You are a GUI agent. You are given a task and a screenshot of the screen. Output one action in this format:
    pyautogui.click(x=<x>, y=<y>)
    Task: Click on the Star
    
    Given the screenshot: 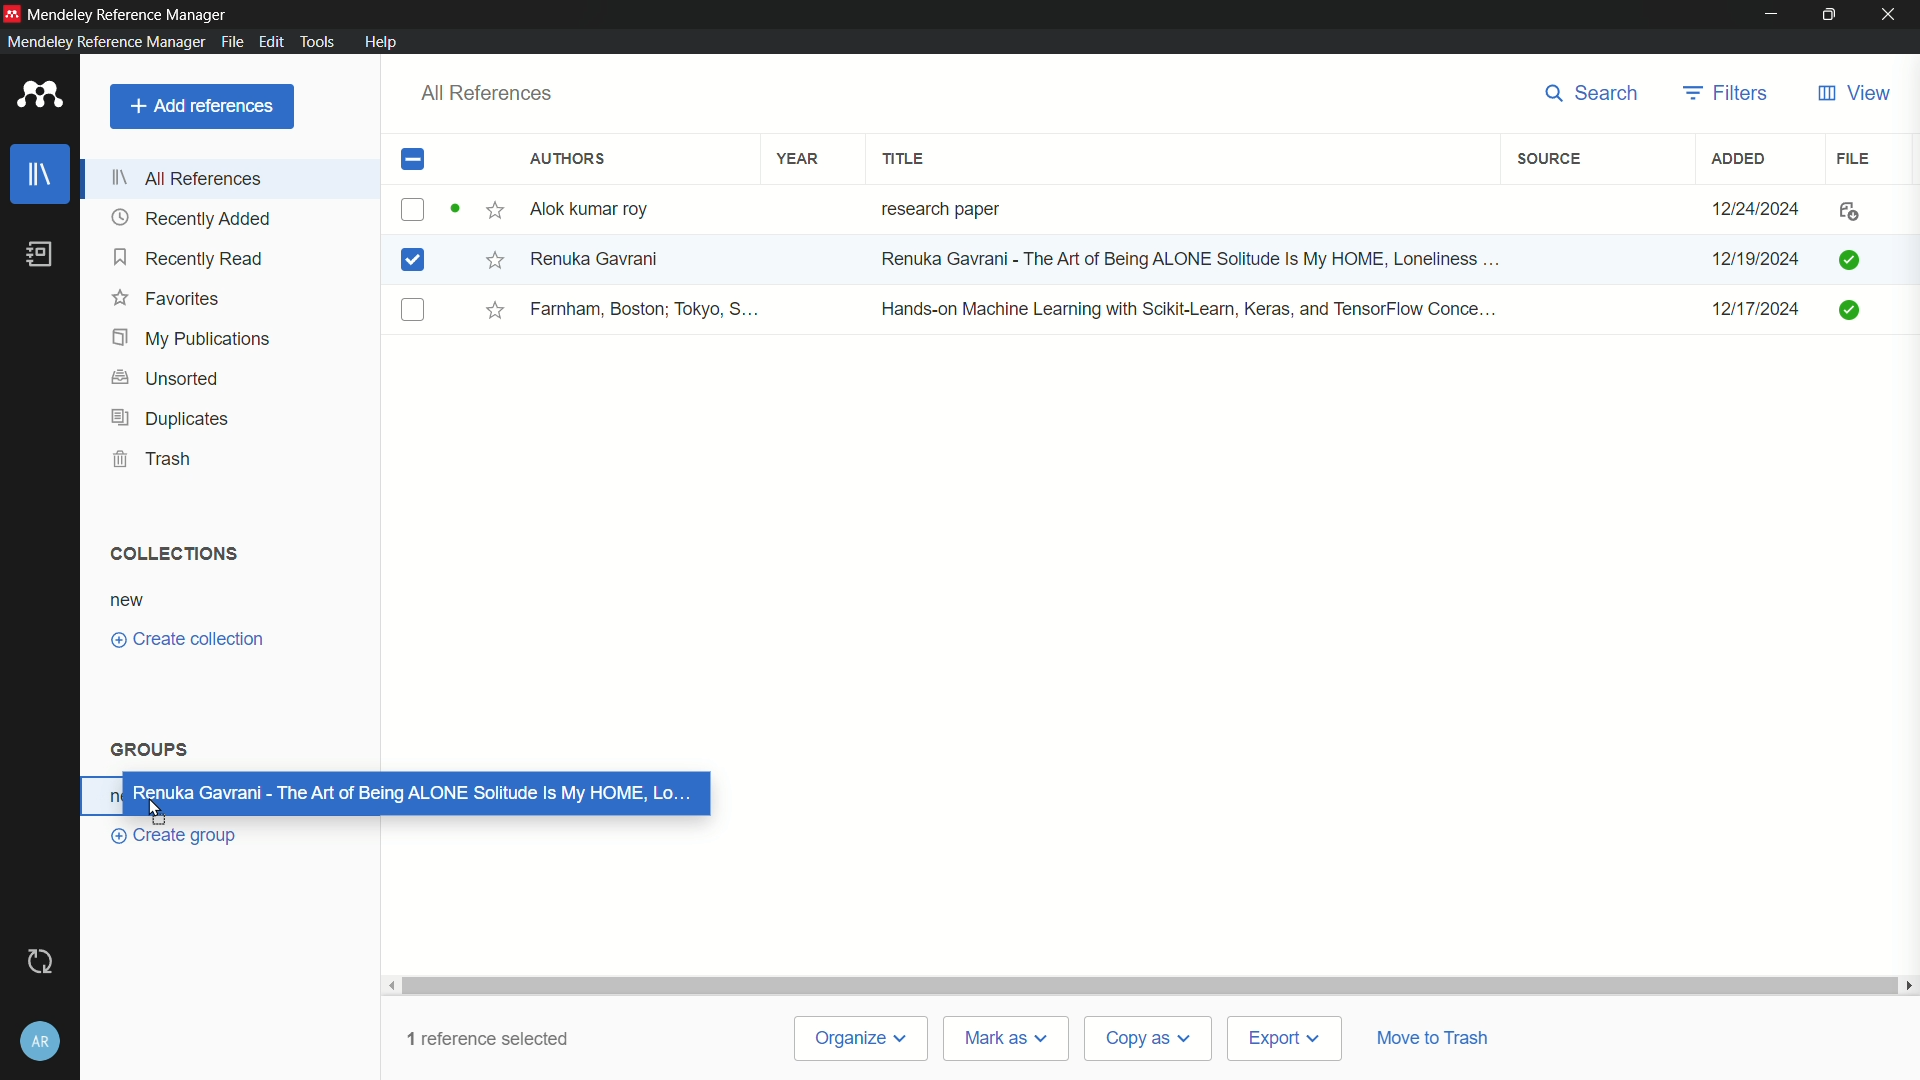 What is the action you would take?
    pyautogui.click(x=496, y=310)
    